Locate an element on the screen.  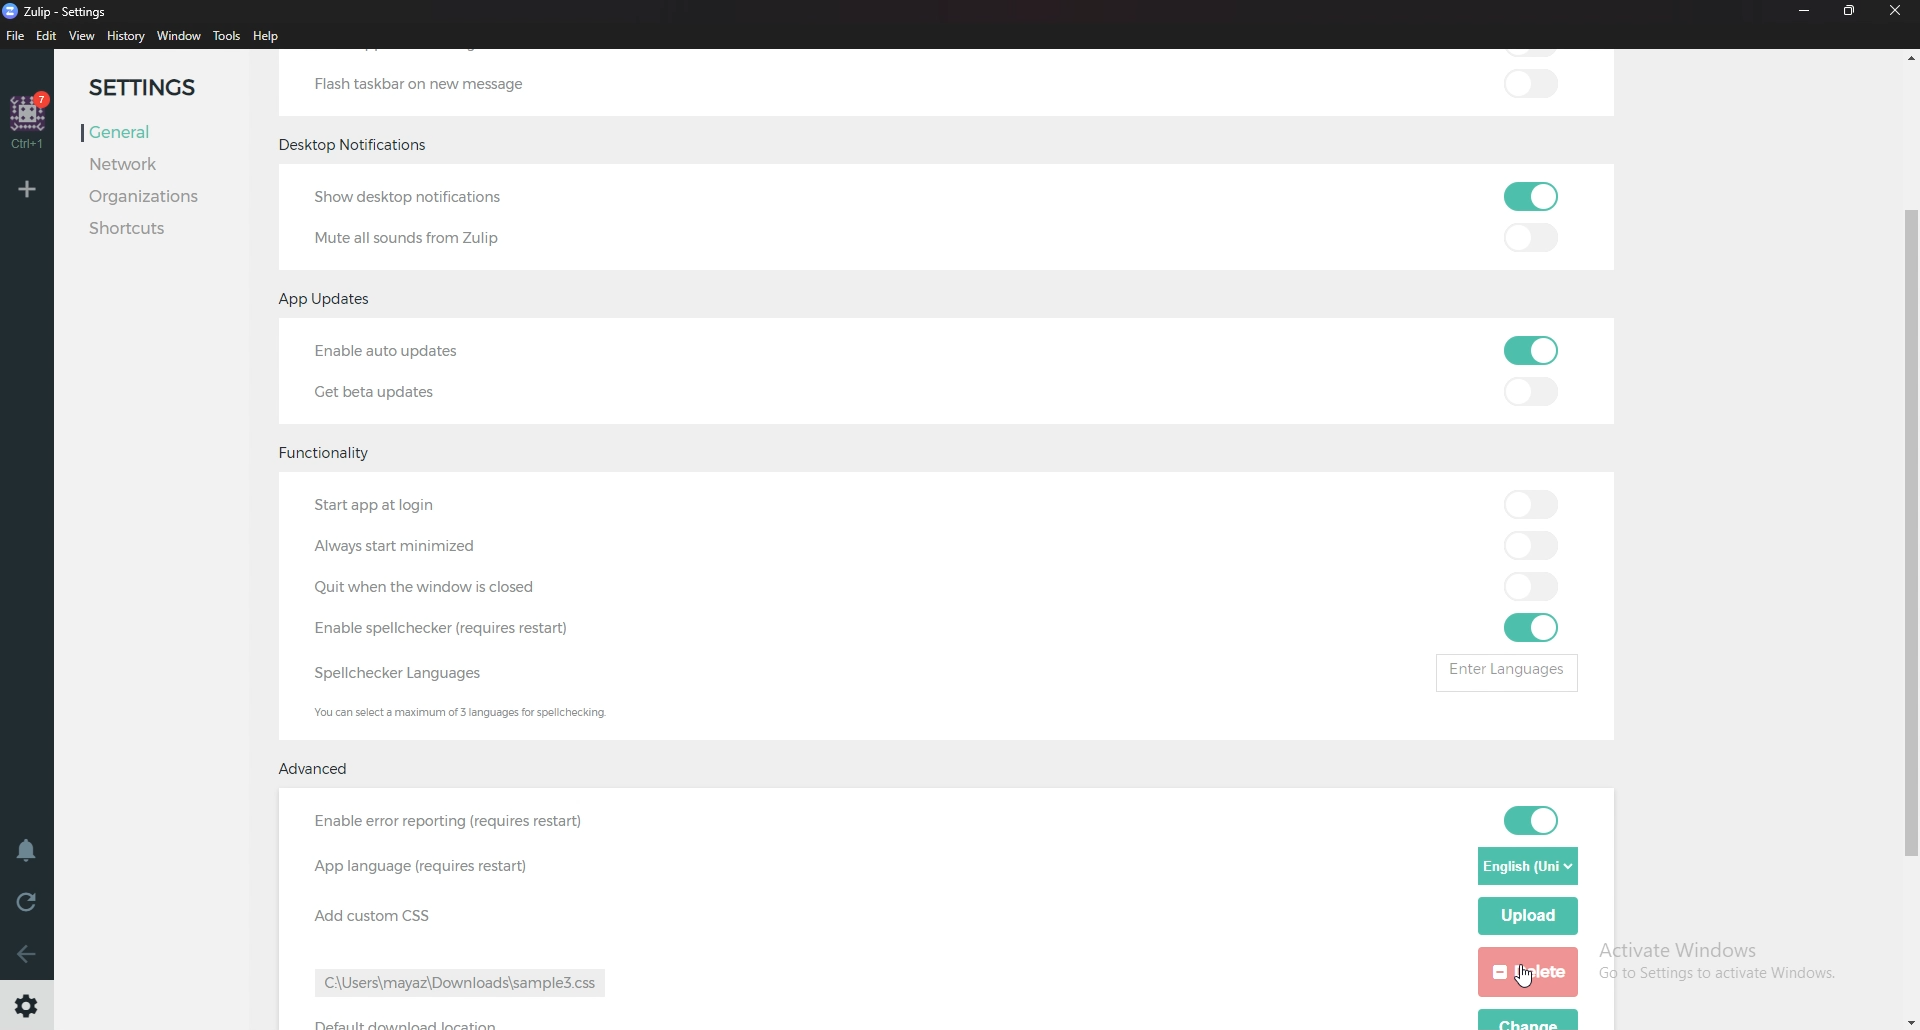
enter languages is located at coordinates (1504, 670).